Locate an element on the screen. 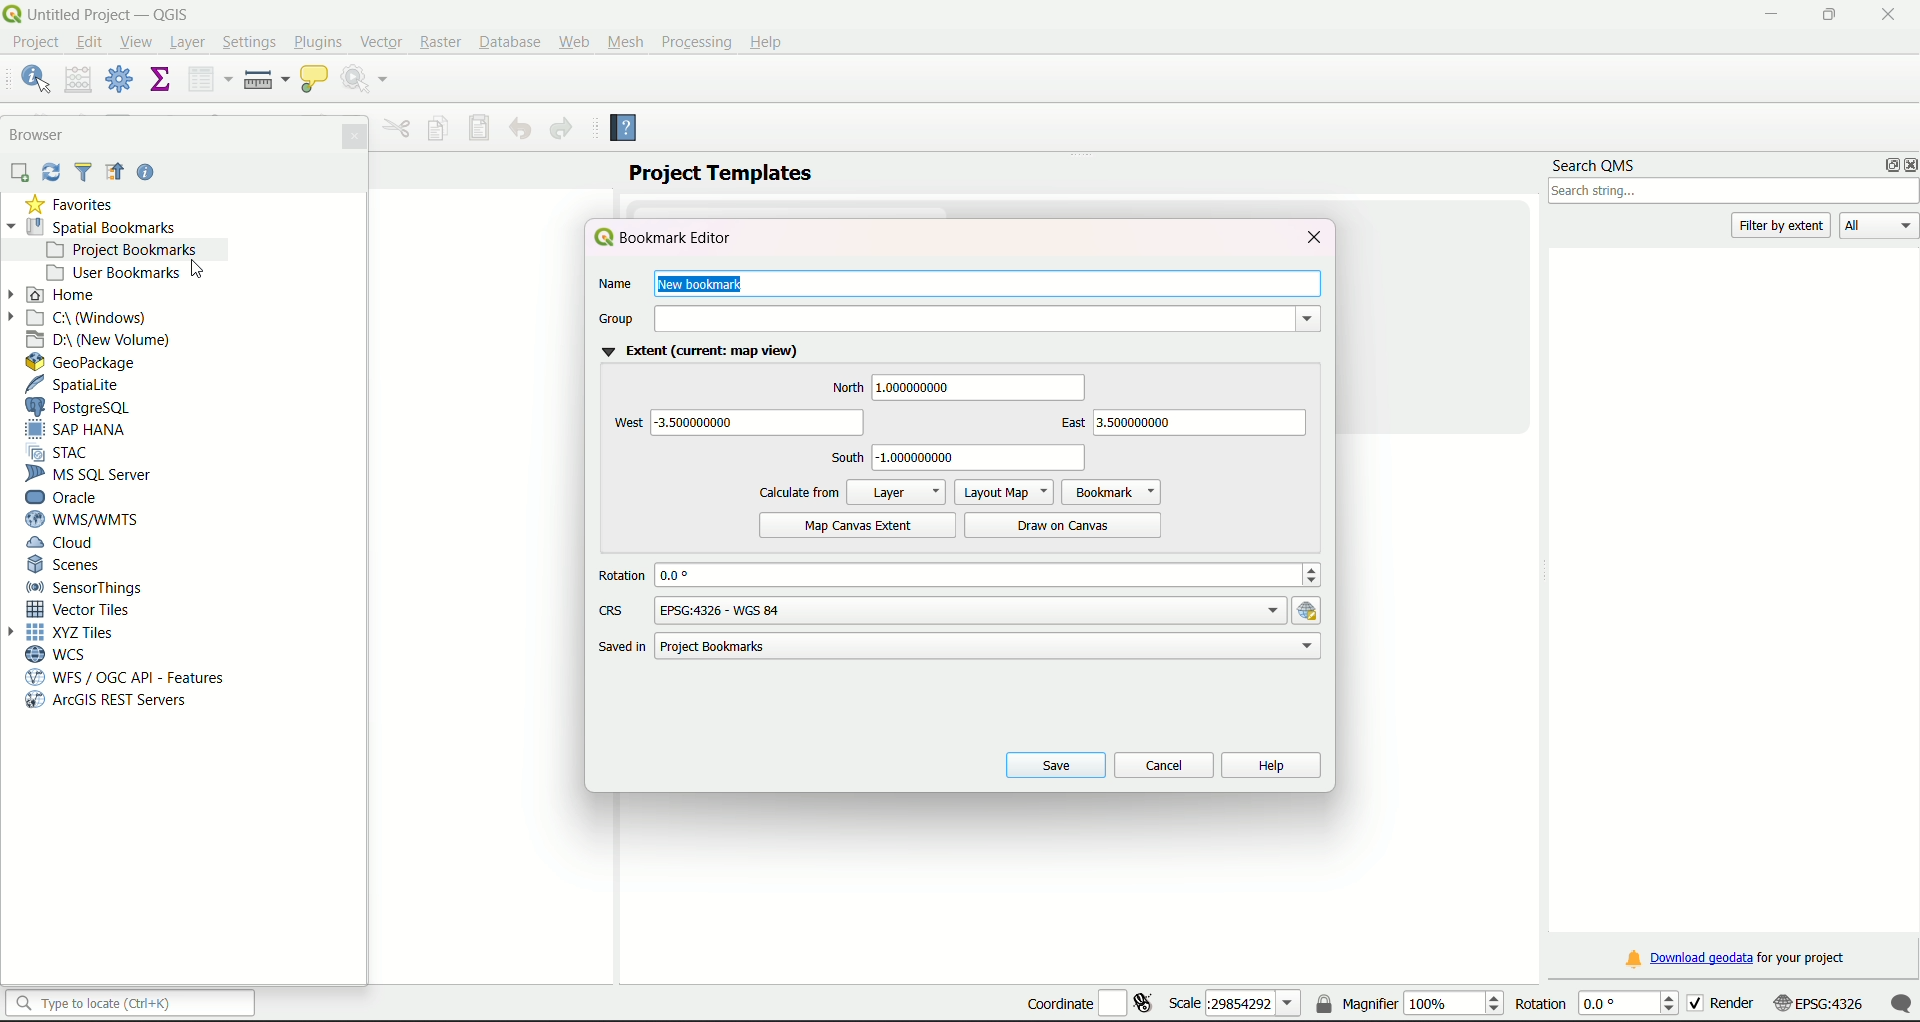 This screenshot has height=1022, width=1920. hyperlink is located at coordinates (1312, 610).